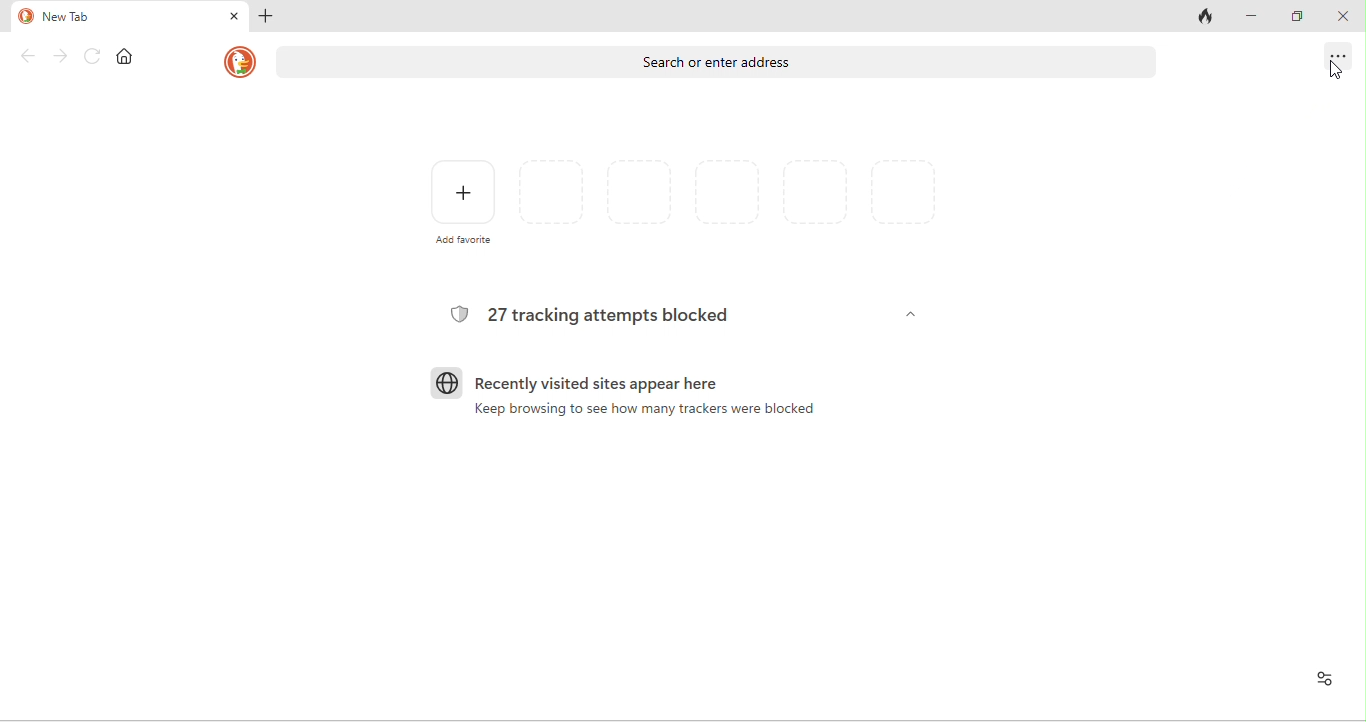  Describe the element at coordinates (62, 56) in the screenshot. I see `forward` at that location.